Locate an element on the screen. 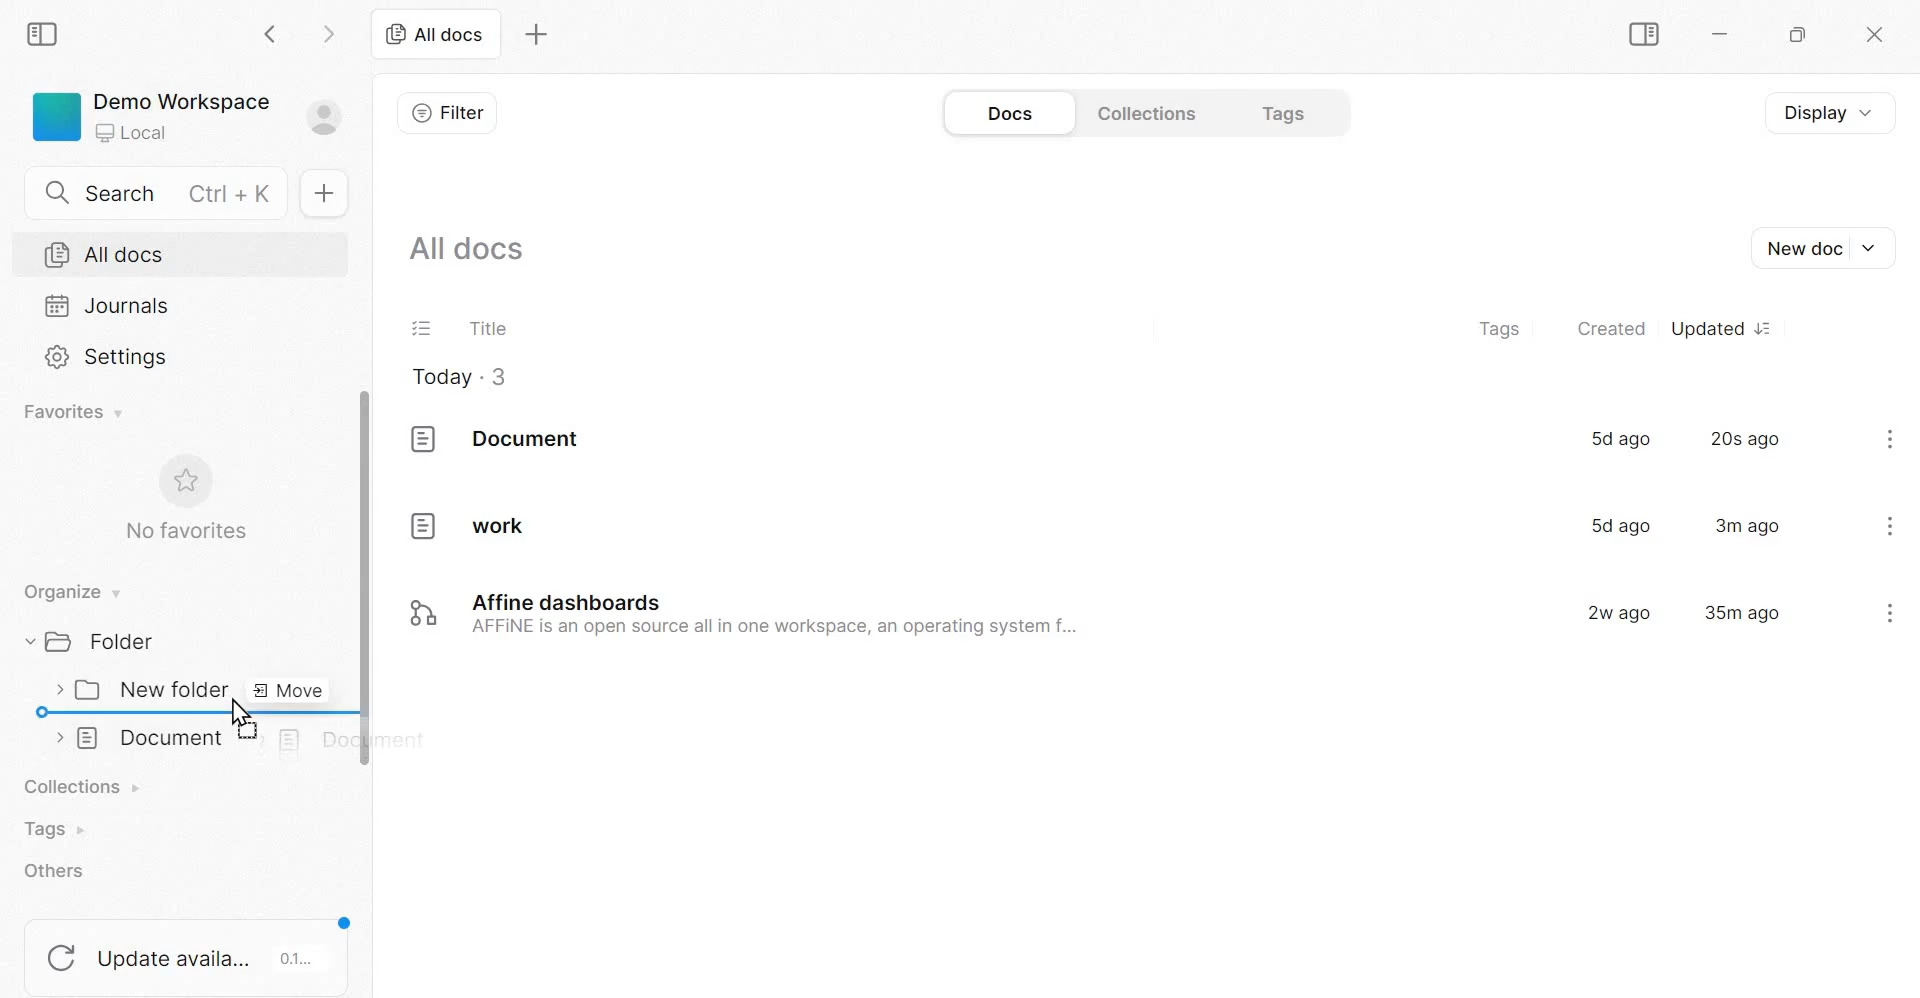 The height and width of the screenshot is (998, 1920). Tags is located at coordinates (1287, 113).